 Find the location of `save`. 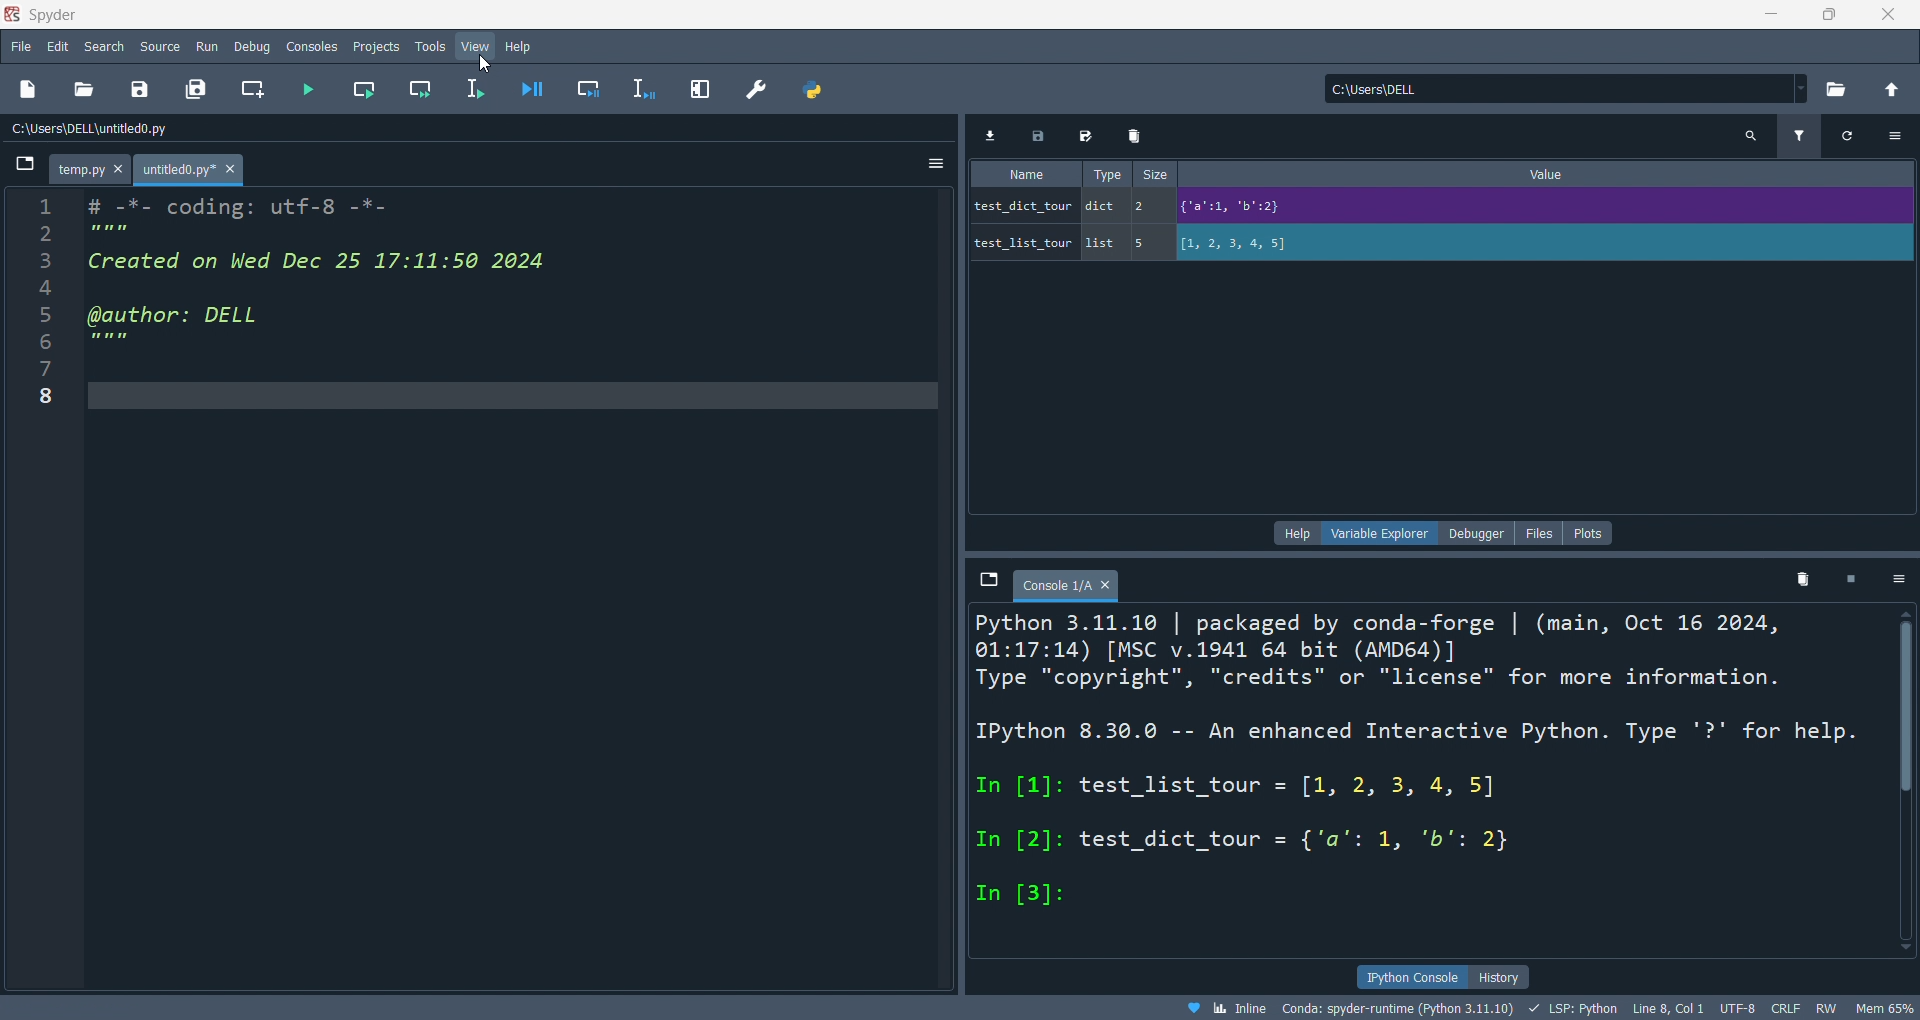

save is located at coordinates (146, 87).